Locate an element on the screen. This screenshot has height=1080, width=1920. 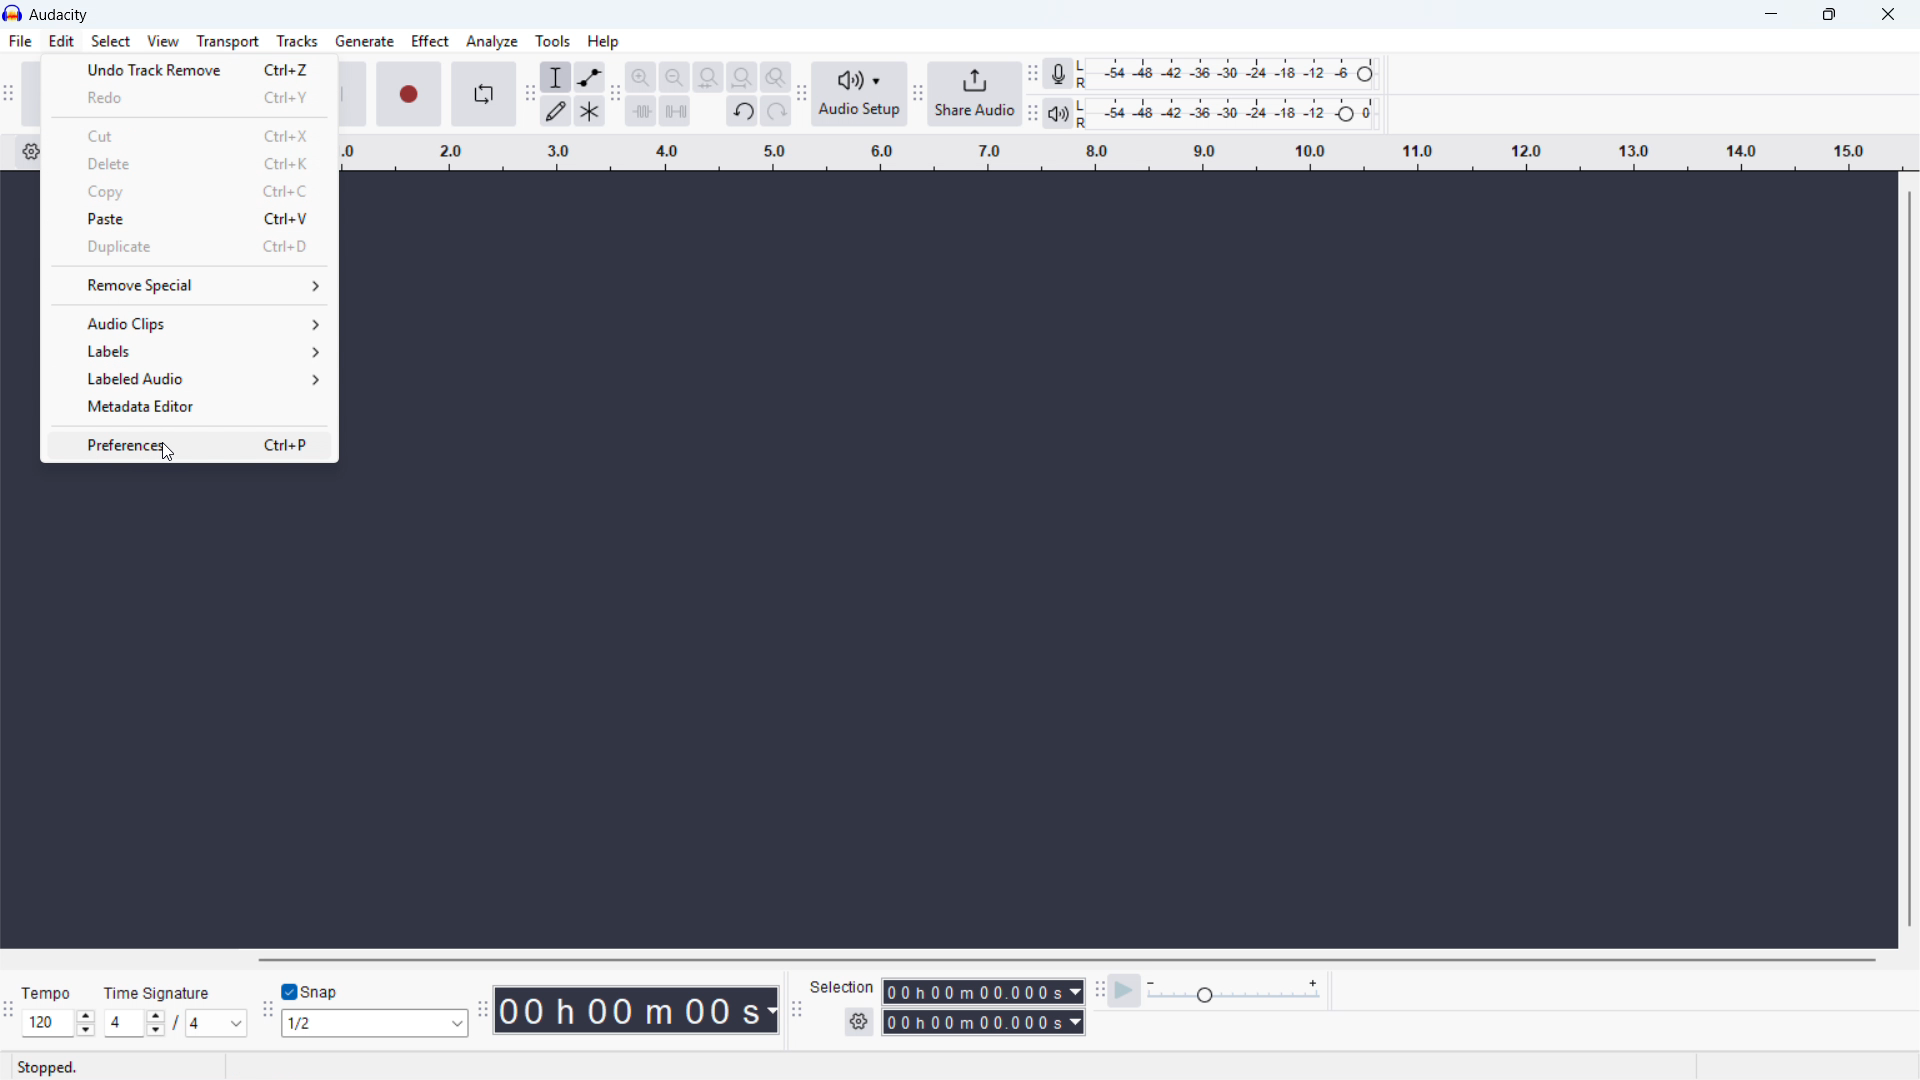
close is located at coordinates (1886, 14).